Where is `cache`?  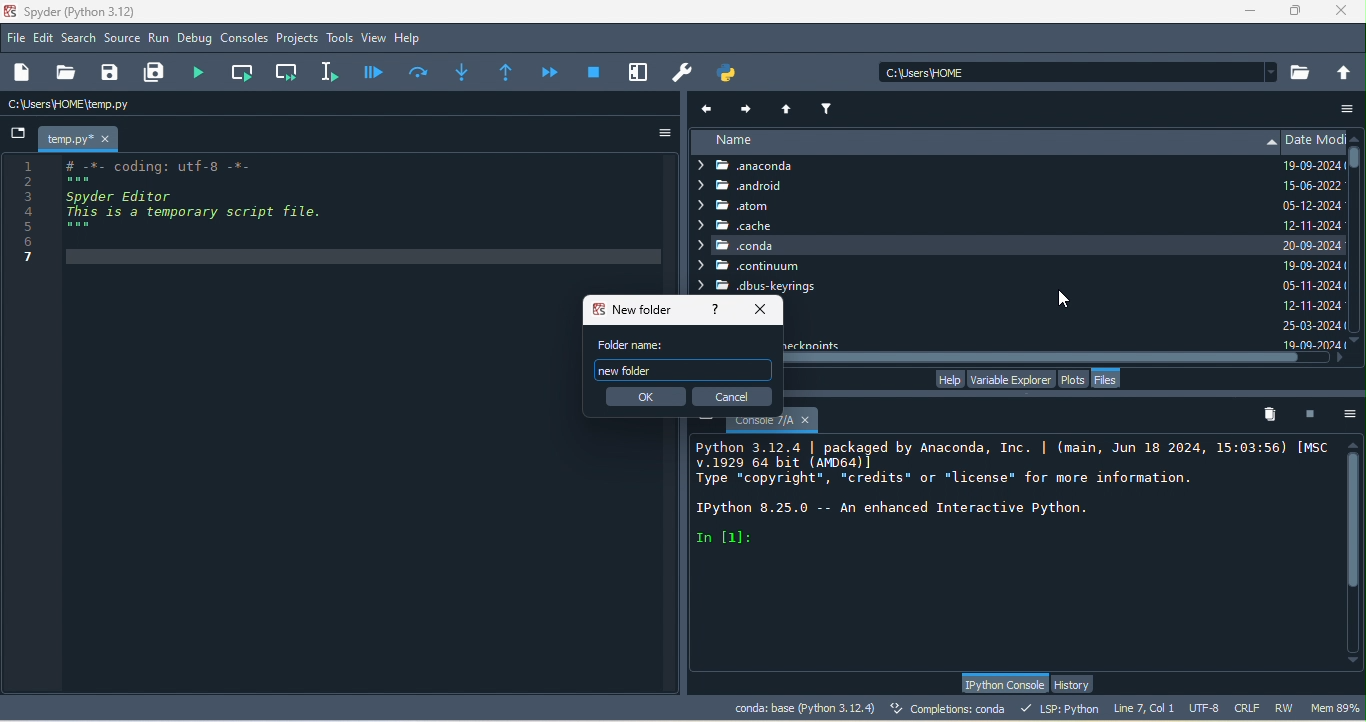
cache is located at coordinates (736, 225).